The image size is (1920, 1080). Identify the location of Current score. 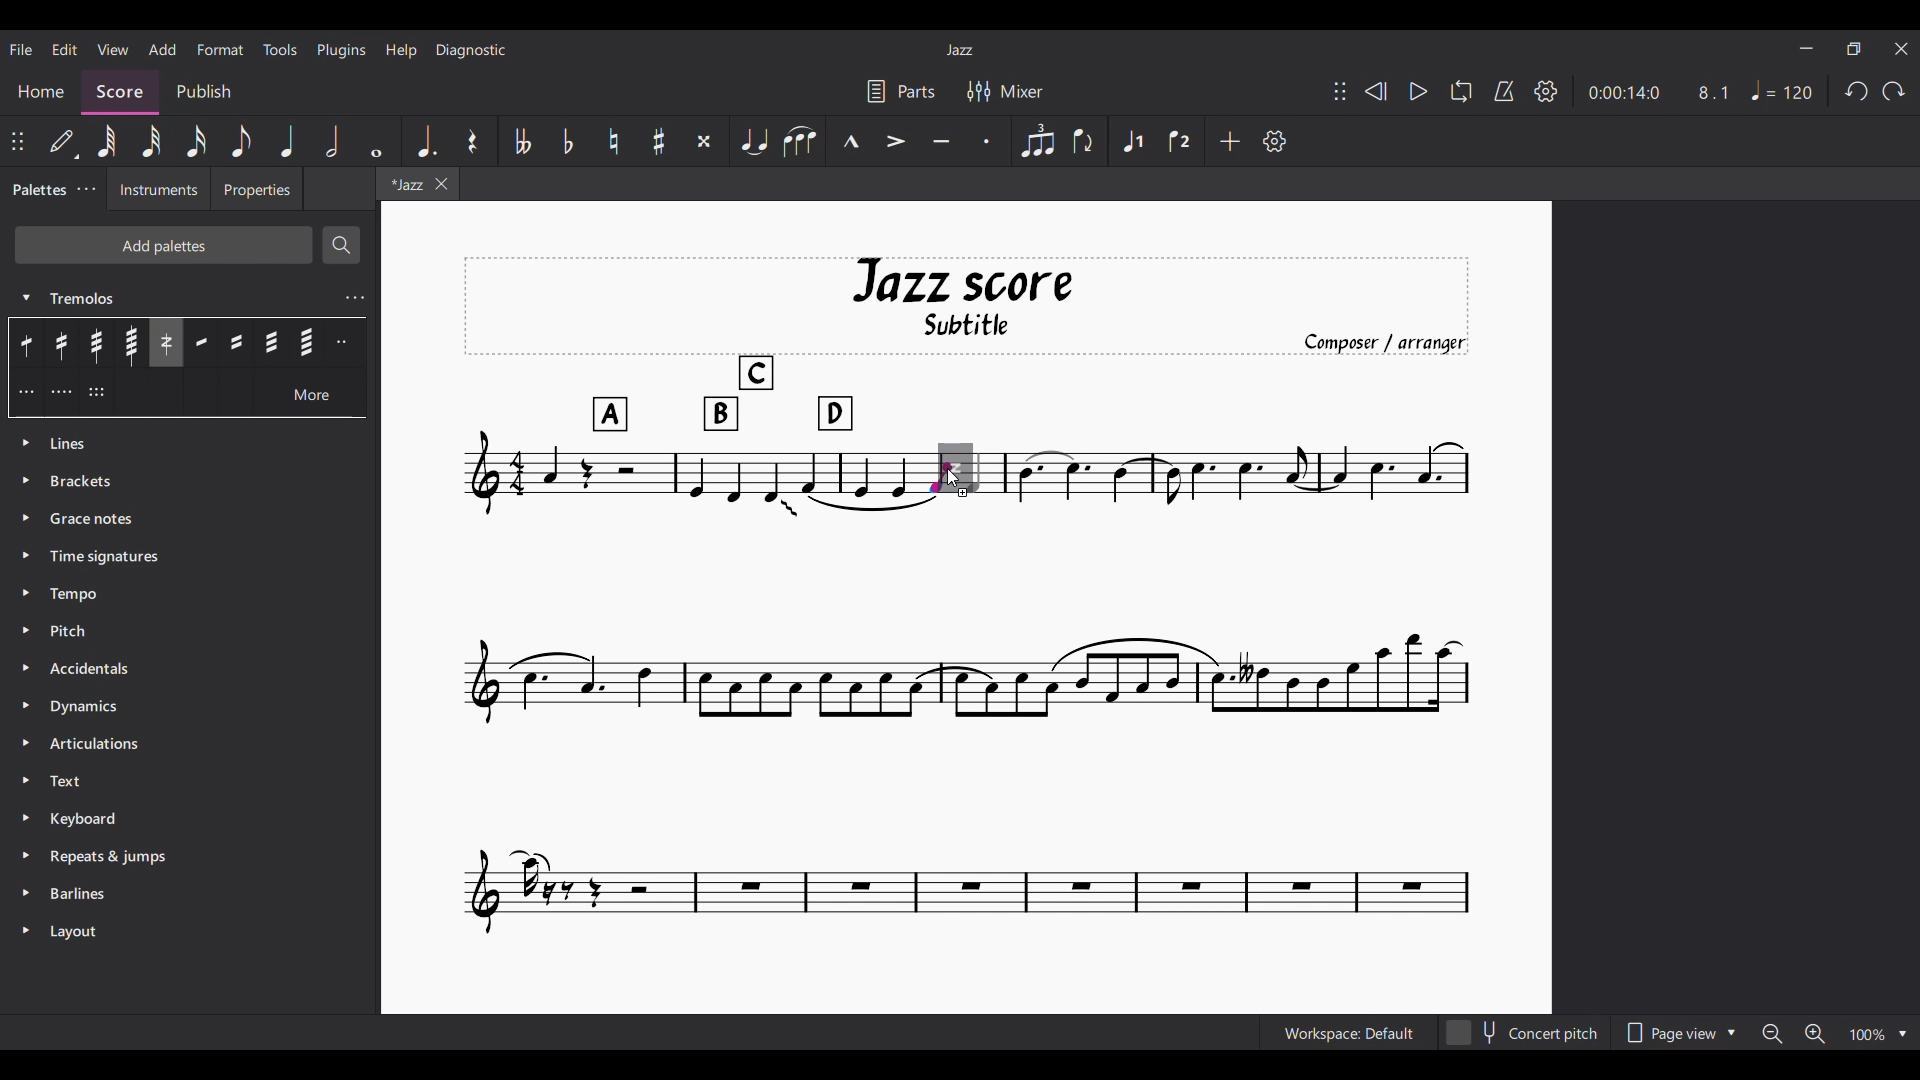
(693, 471).